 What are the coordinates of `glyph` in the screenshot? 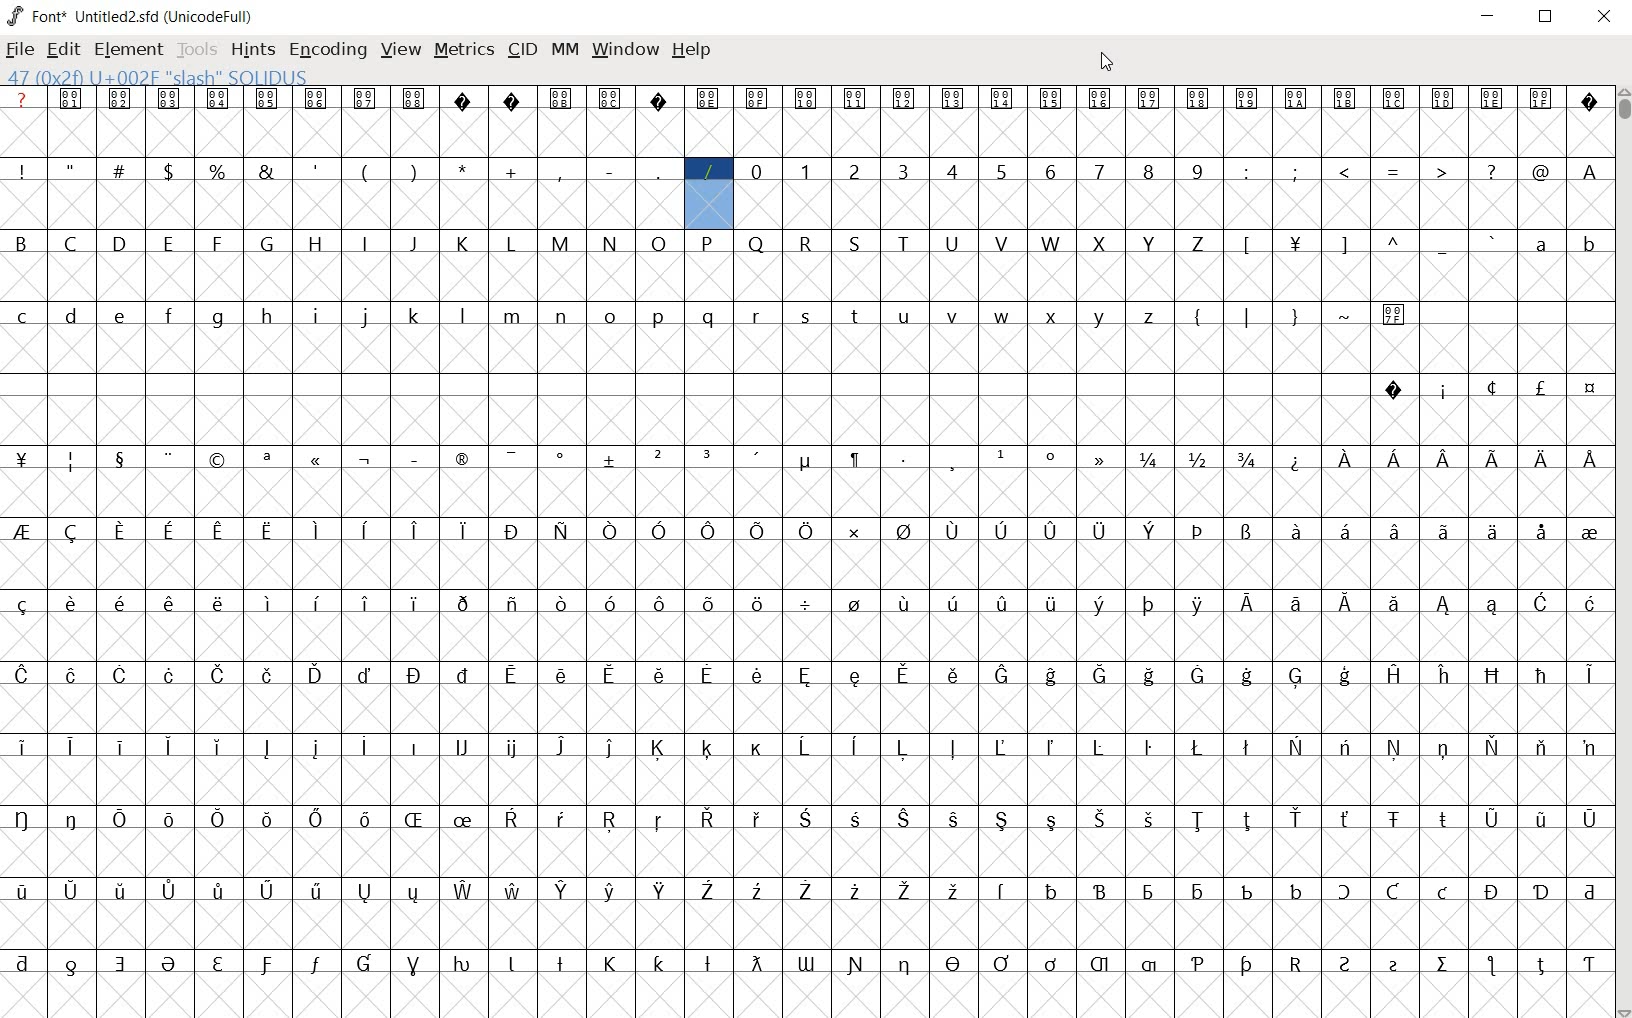 It's located at (954, 890).